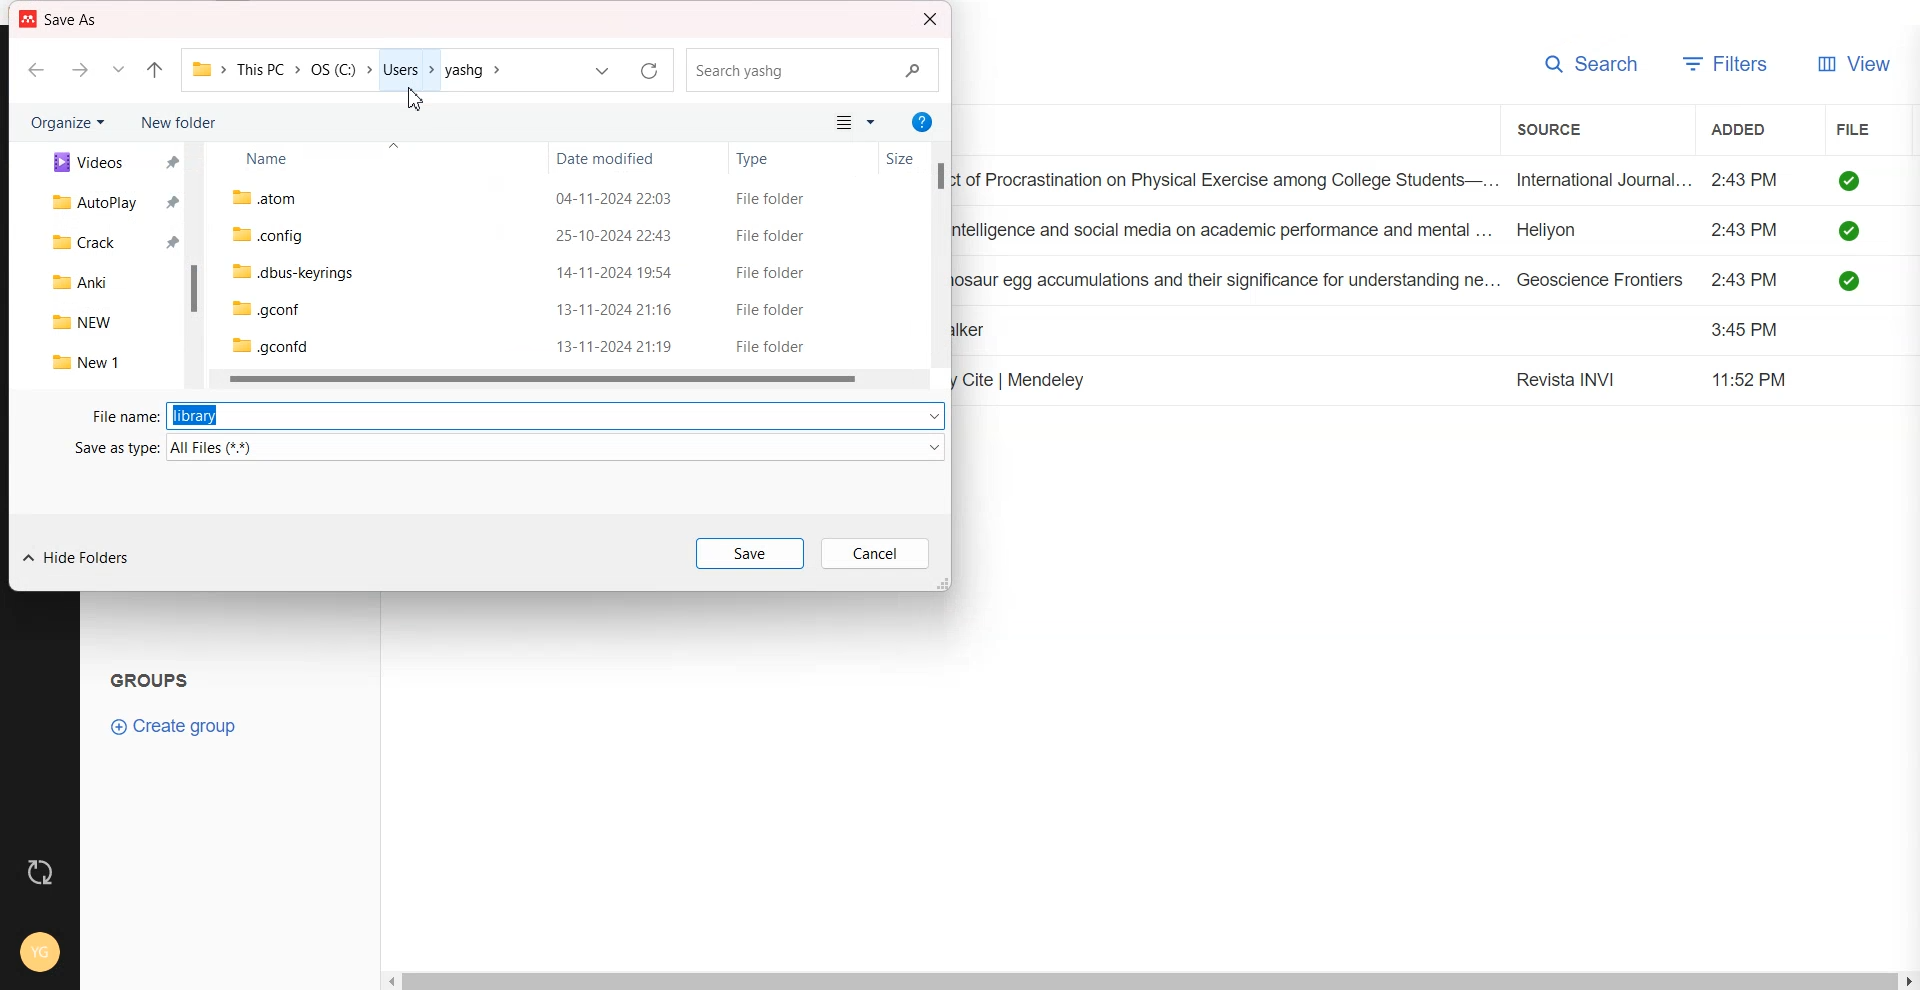 The height and width of the screenshot is (990, 1920). What do you see at coordinates (1748, 280) in the screenshot?
I see `2:43PM` at bounding box center [1748, 280].